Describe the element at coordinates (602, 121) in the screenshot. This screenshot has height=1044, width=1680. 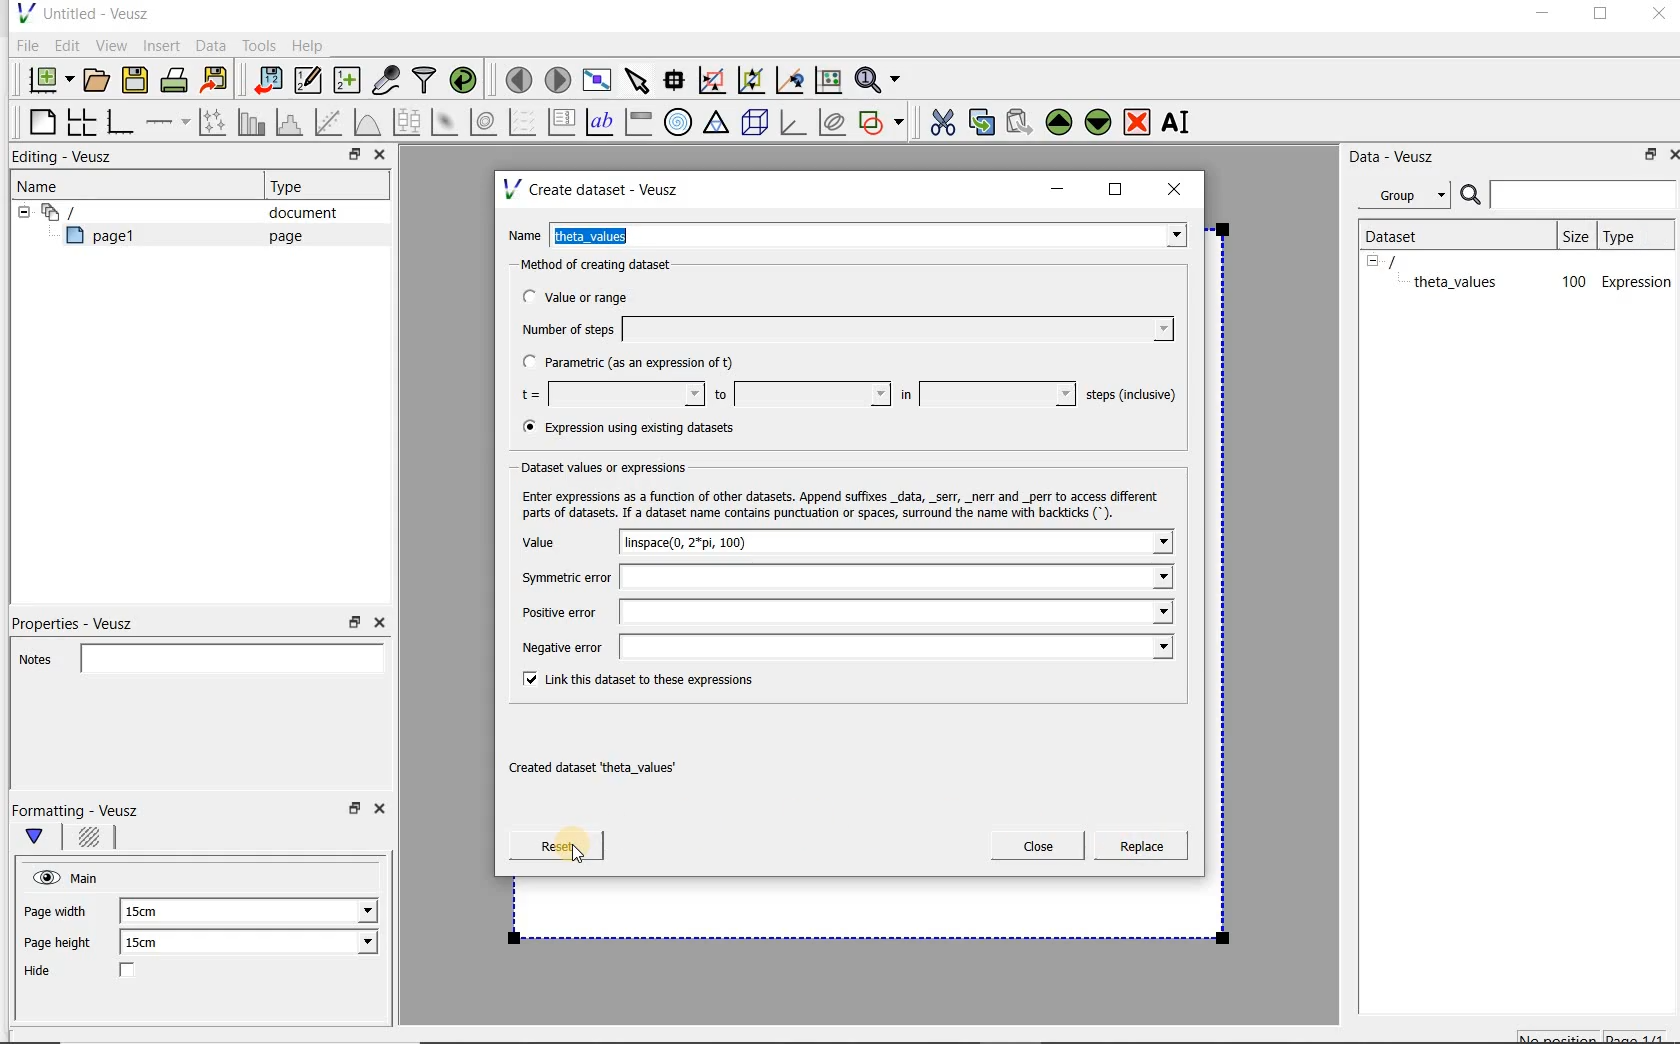
I see `text label` at that location.